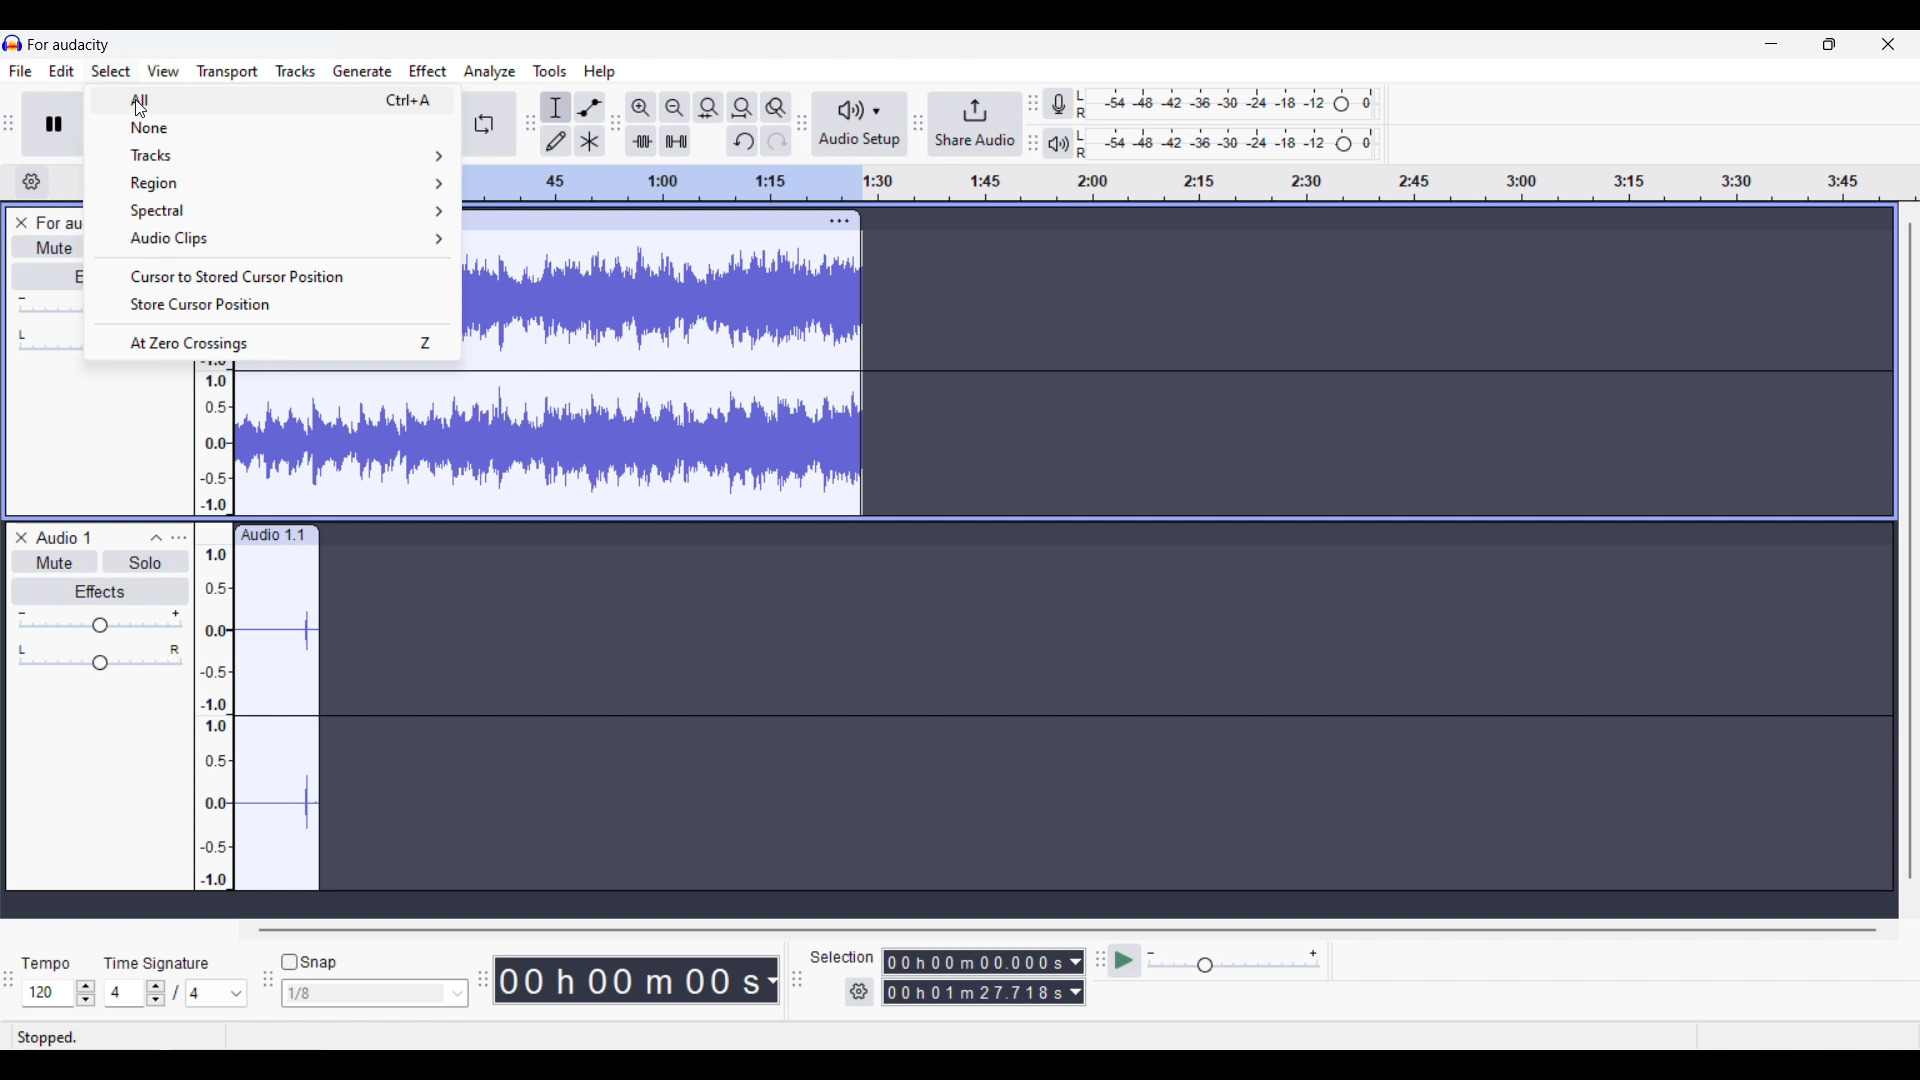 The height and width of the screenshot is (1080, 1920). What do you see at coordinates (155, 538) in the screenshot?
I see `collapse` at bounding box center [155, 538].